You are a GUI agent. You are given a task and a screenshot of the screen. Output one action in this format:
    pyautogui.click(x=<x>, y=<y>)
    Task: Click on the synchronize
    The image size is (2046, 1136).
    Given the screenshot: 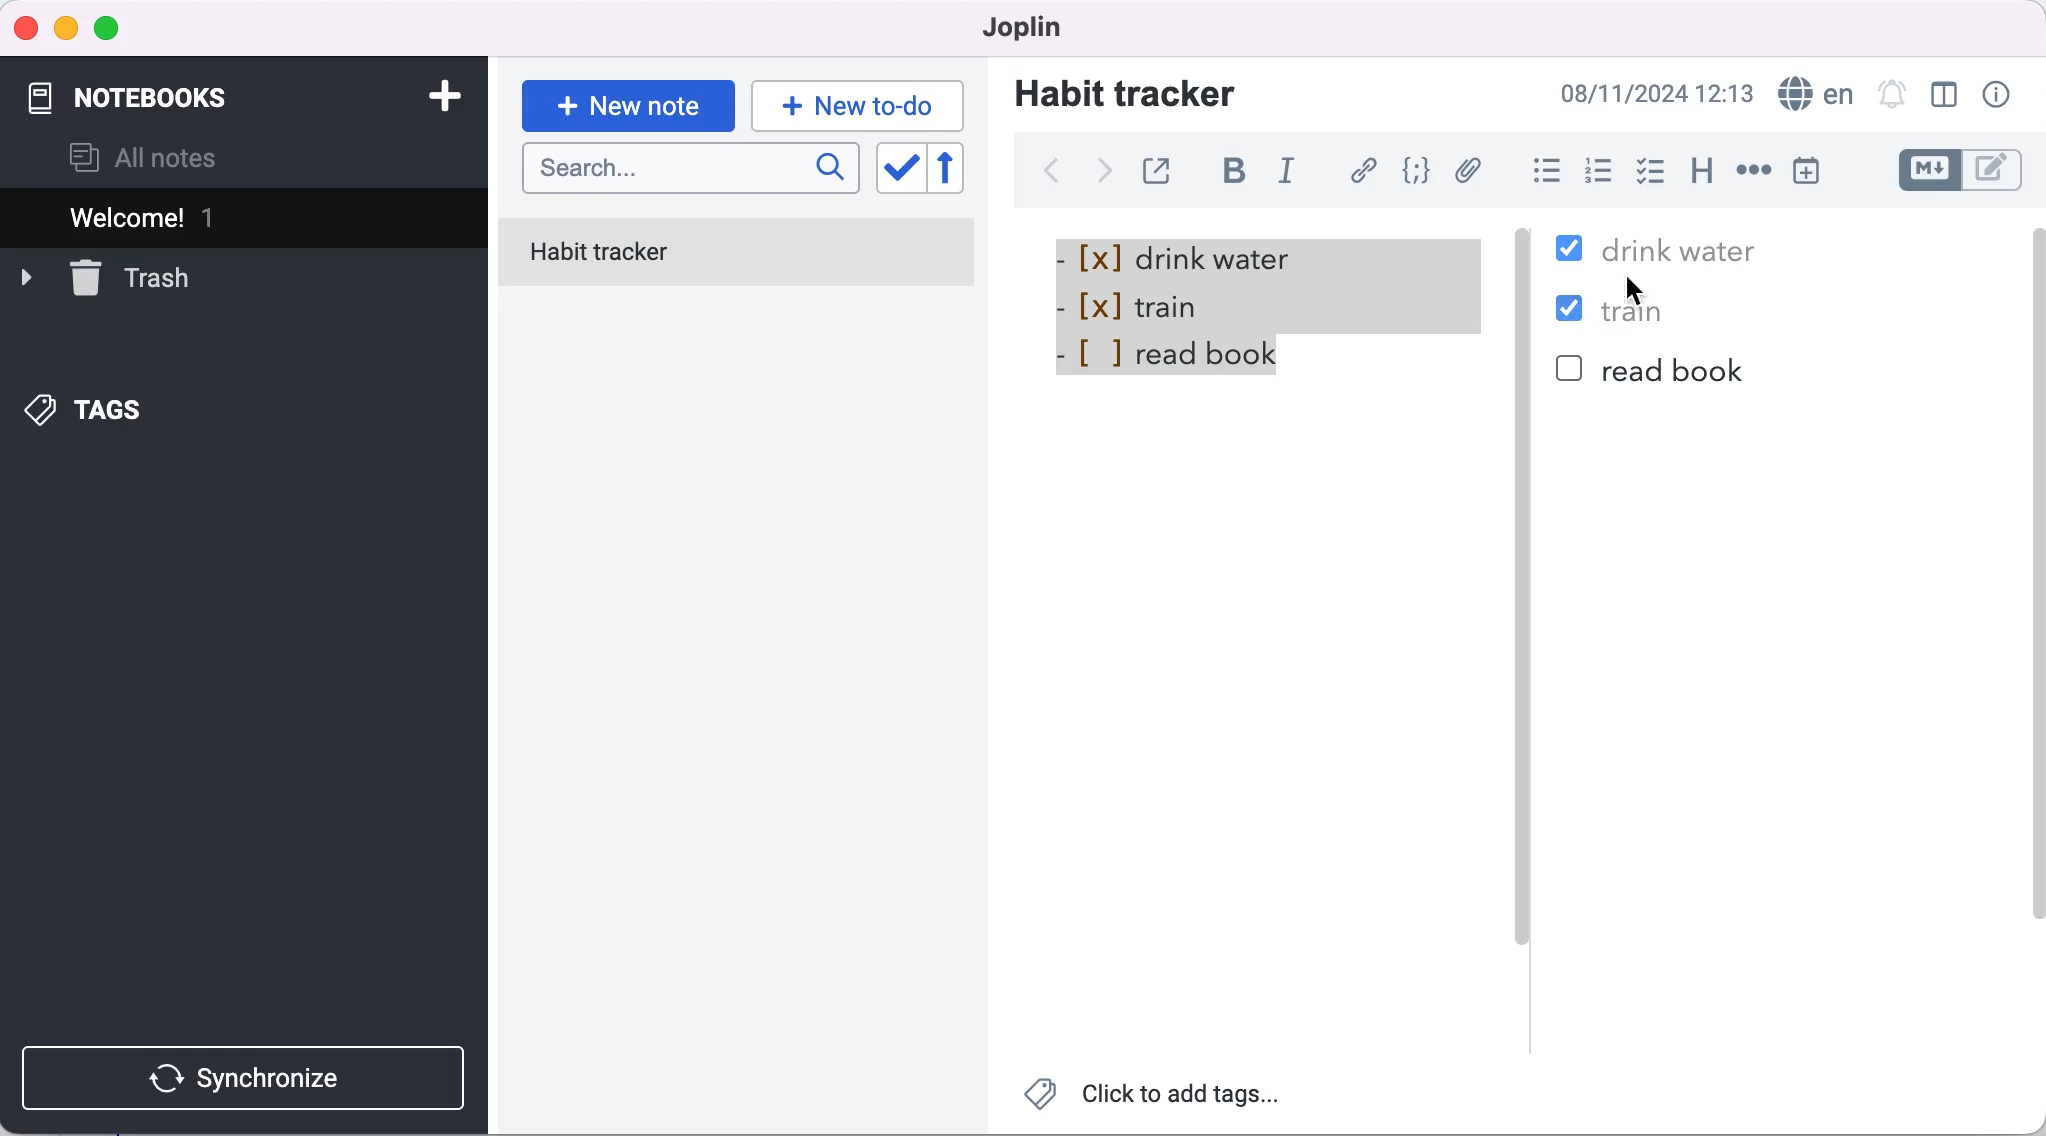 What is the action you would take?
    pyautogui.click(x=248, y=1078)
    